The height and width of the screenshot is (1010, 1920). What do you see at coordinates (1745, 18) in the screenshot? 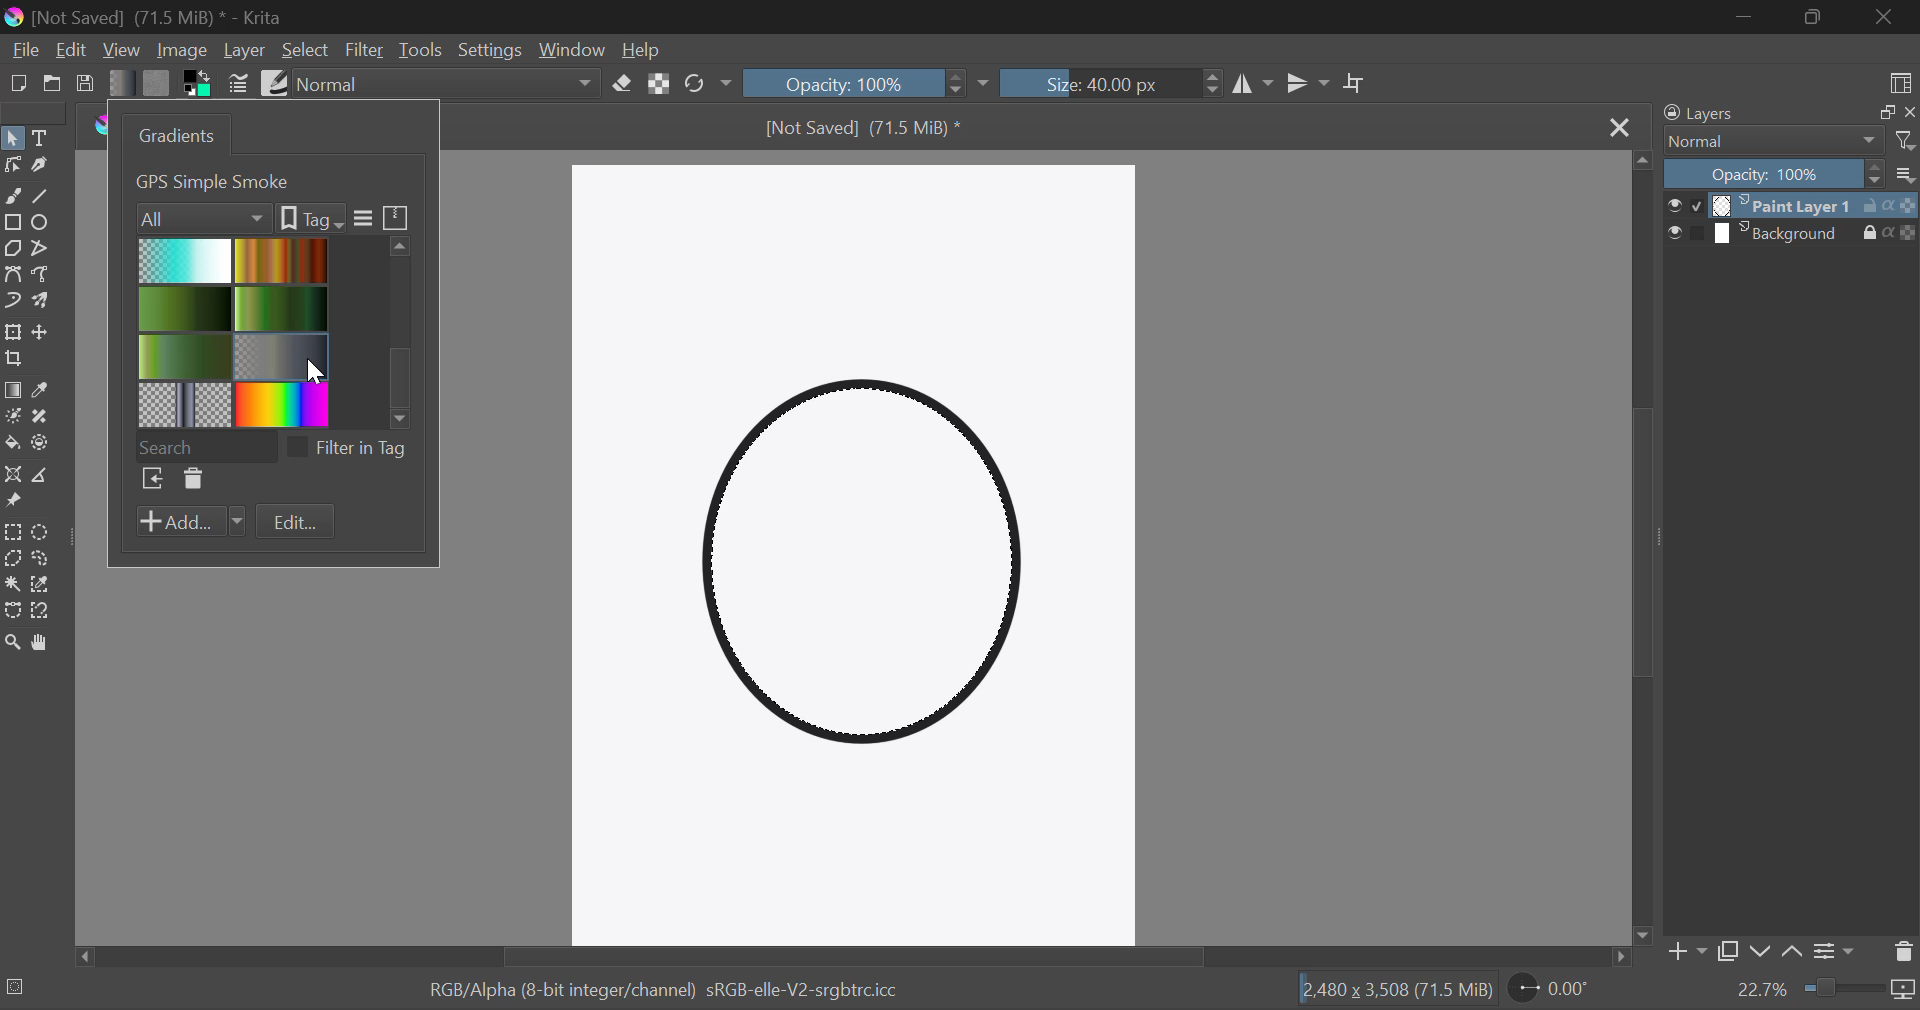
I see `Restore Down` at bounding box center [1745, 18].